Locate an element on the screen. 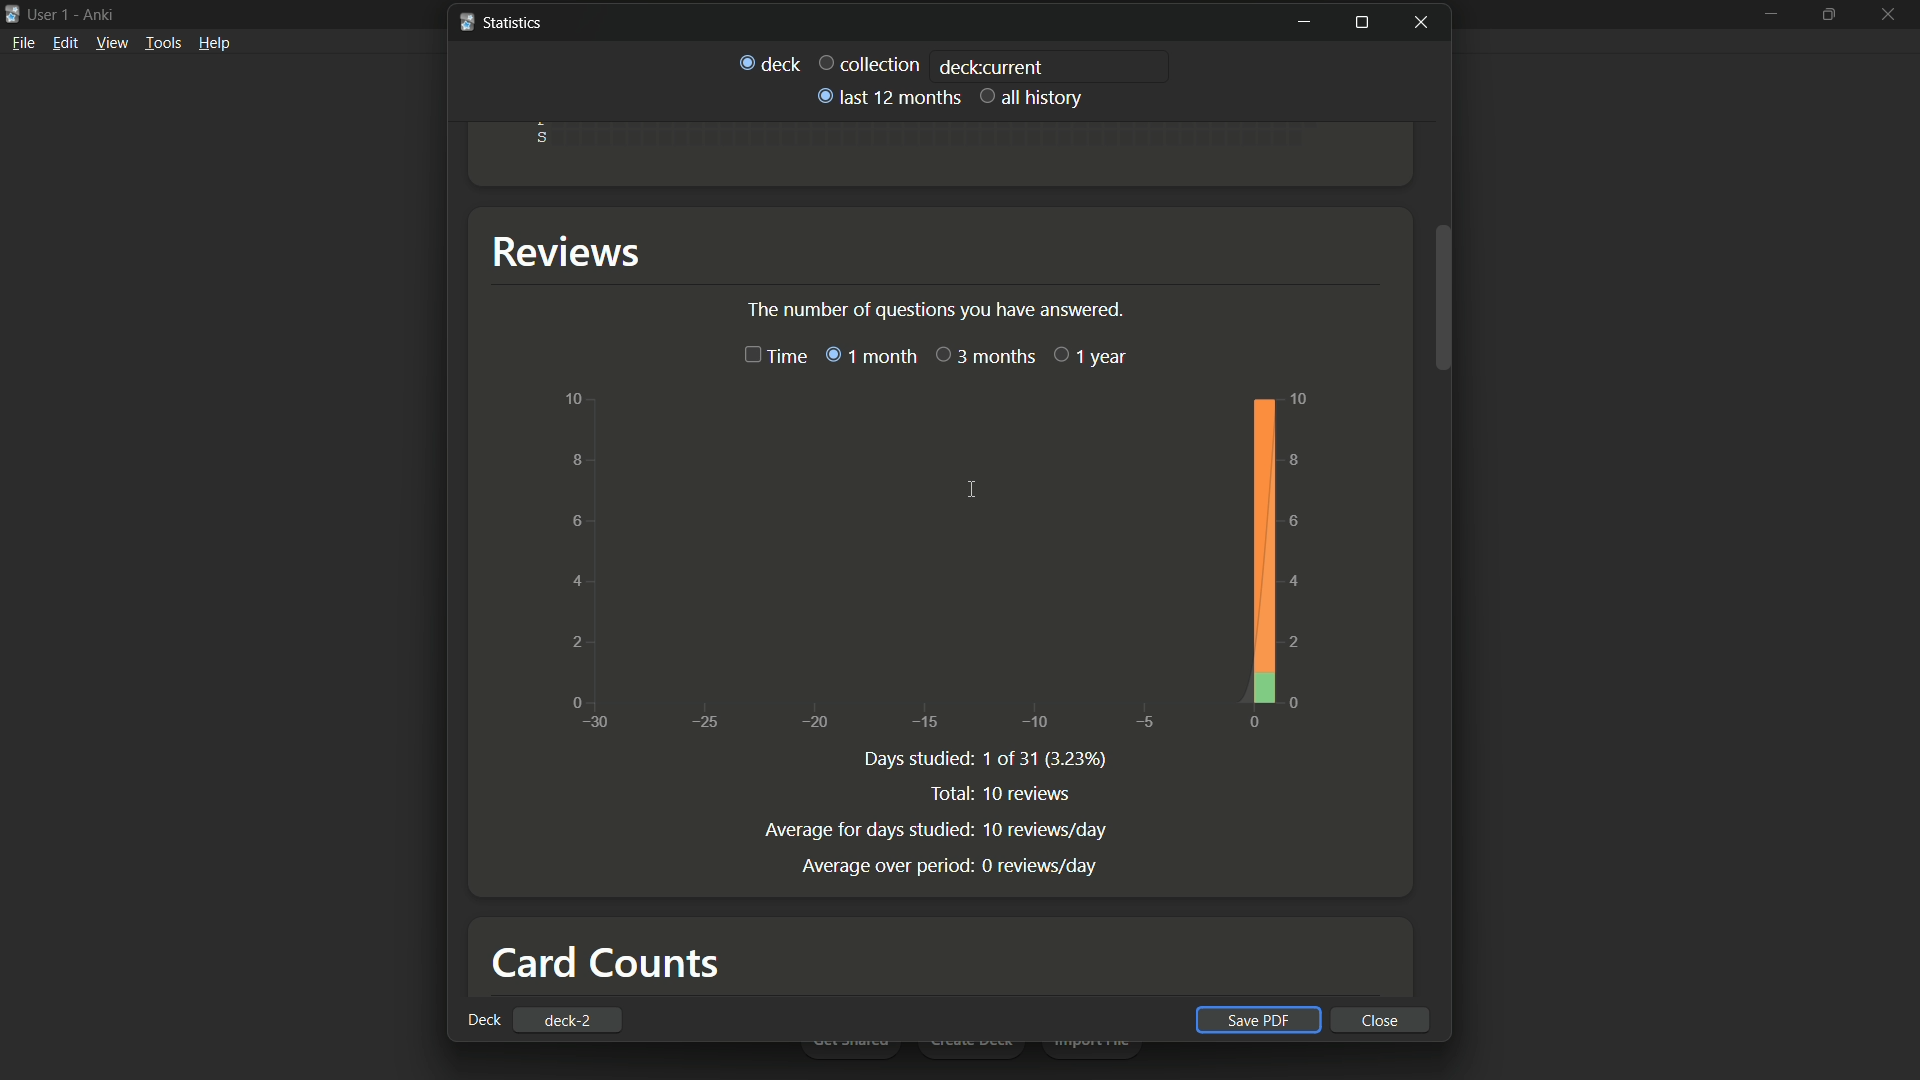 This screenshot has width=1920, height=1080. Maximize is located at coordinates (1832, 25).